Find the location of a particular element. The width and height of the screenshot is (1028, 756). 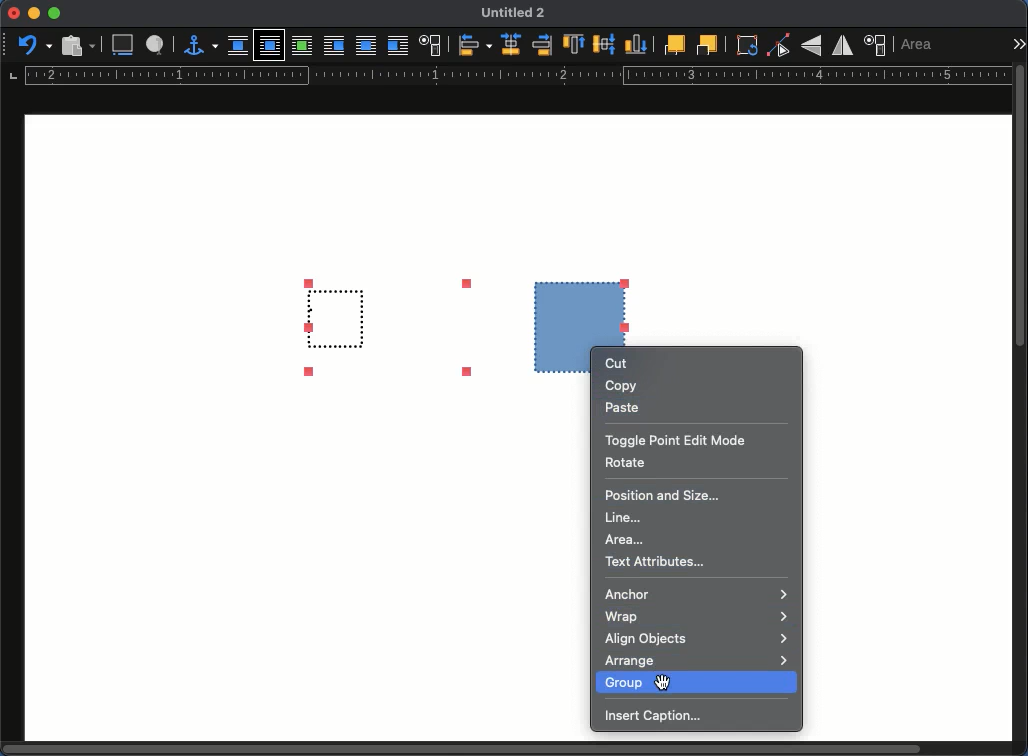

position and size is located at coordinates (663, 495).